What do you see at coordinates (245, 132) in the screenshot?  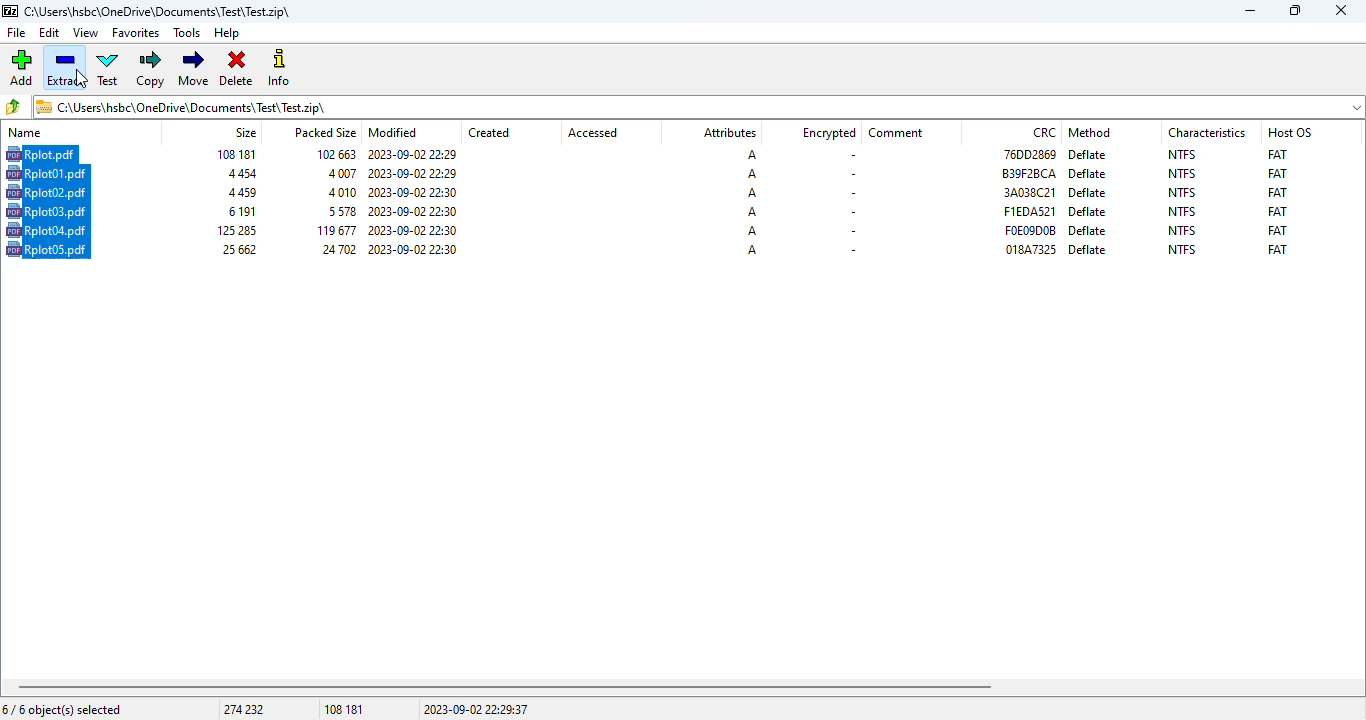 I see `size` at bounding box center [245, 132].